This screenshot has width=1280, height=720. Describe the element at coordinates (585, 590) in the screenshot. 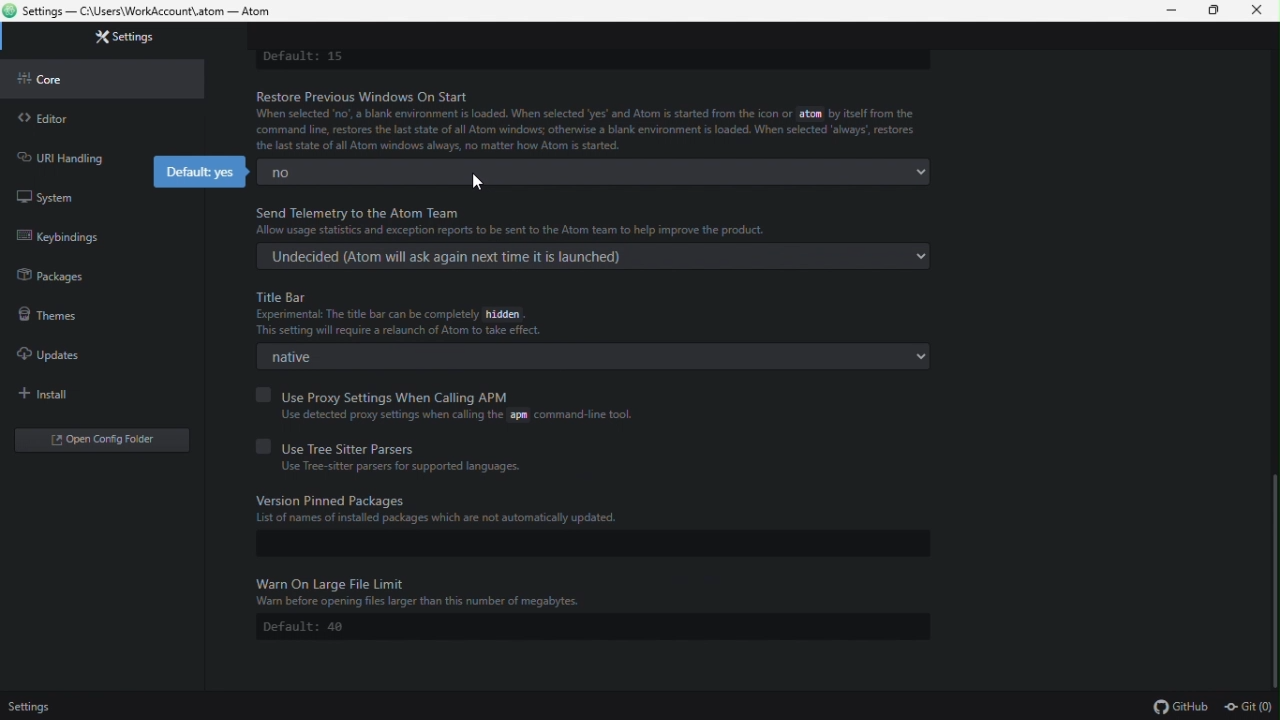

I see `Warn On Large File Limit Warn before opening the files larger than this number of megabytes.` at that location.